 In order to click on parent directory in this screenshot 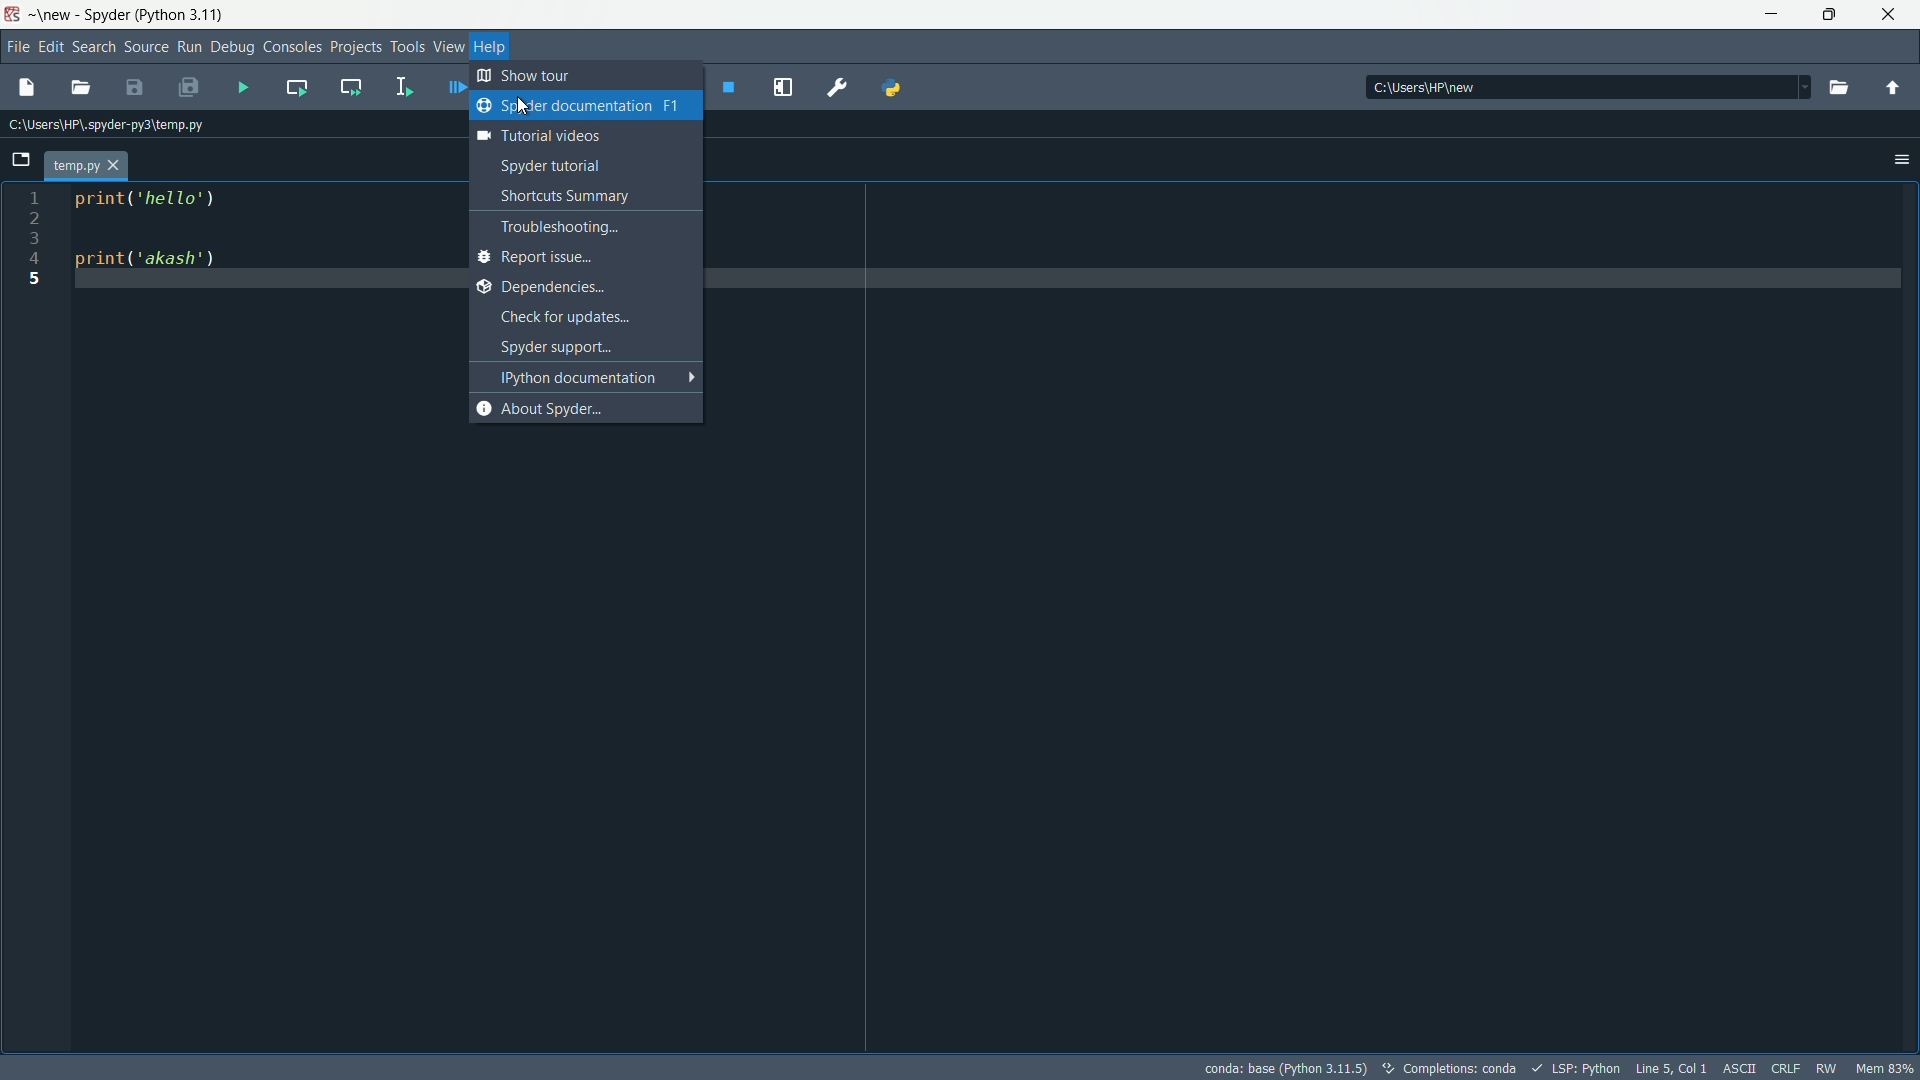, I will do `click(1892, 89)`.